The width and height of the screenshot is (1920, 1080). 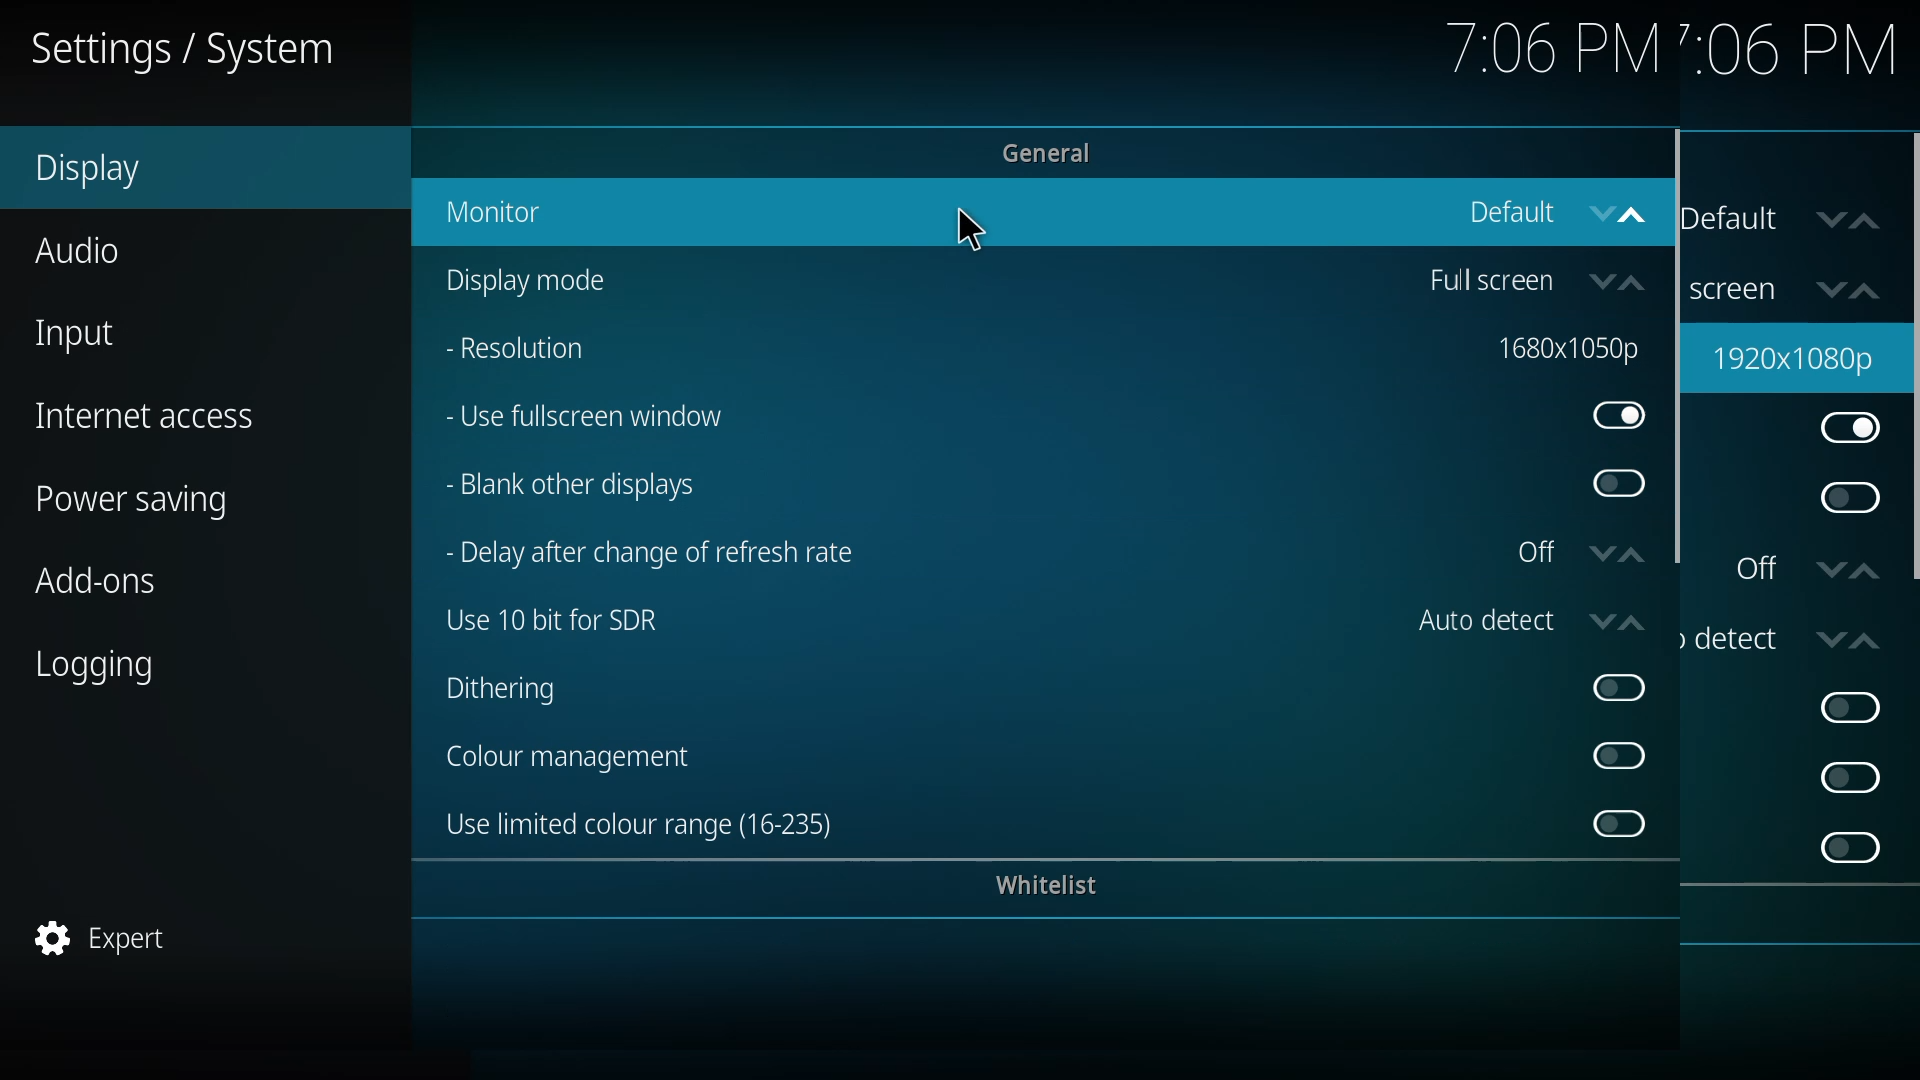 What do you see at coordinates (1051, 883) in the screenshot?
I see `whitelist` at bounding box center [1051, 883].